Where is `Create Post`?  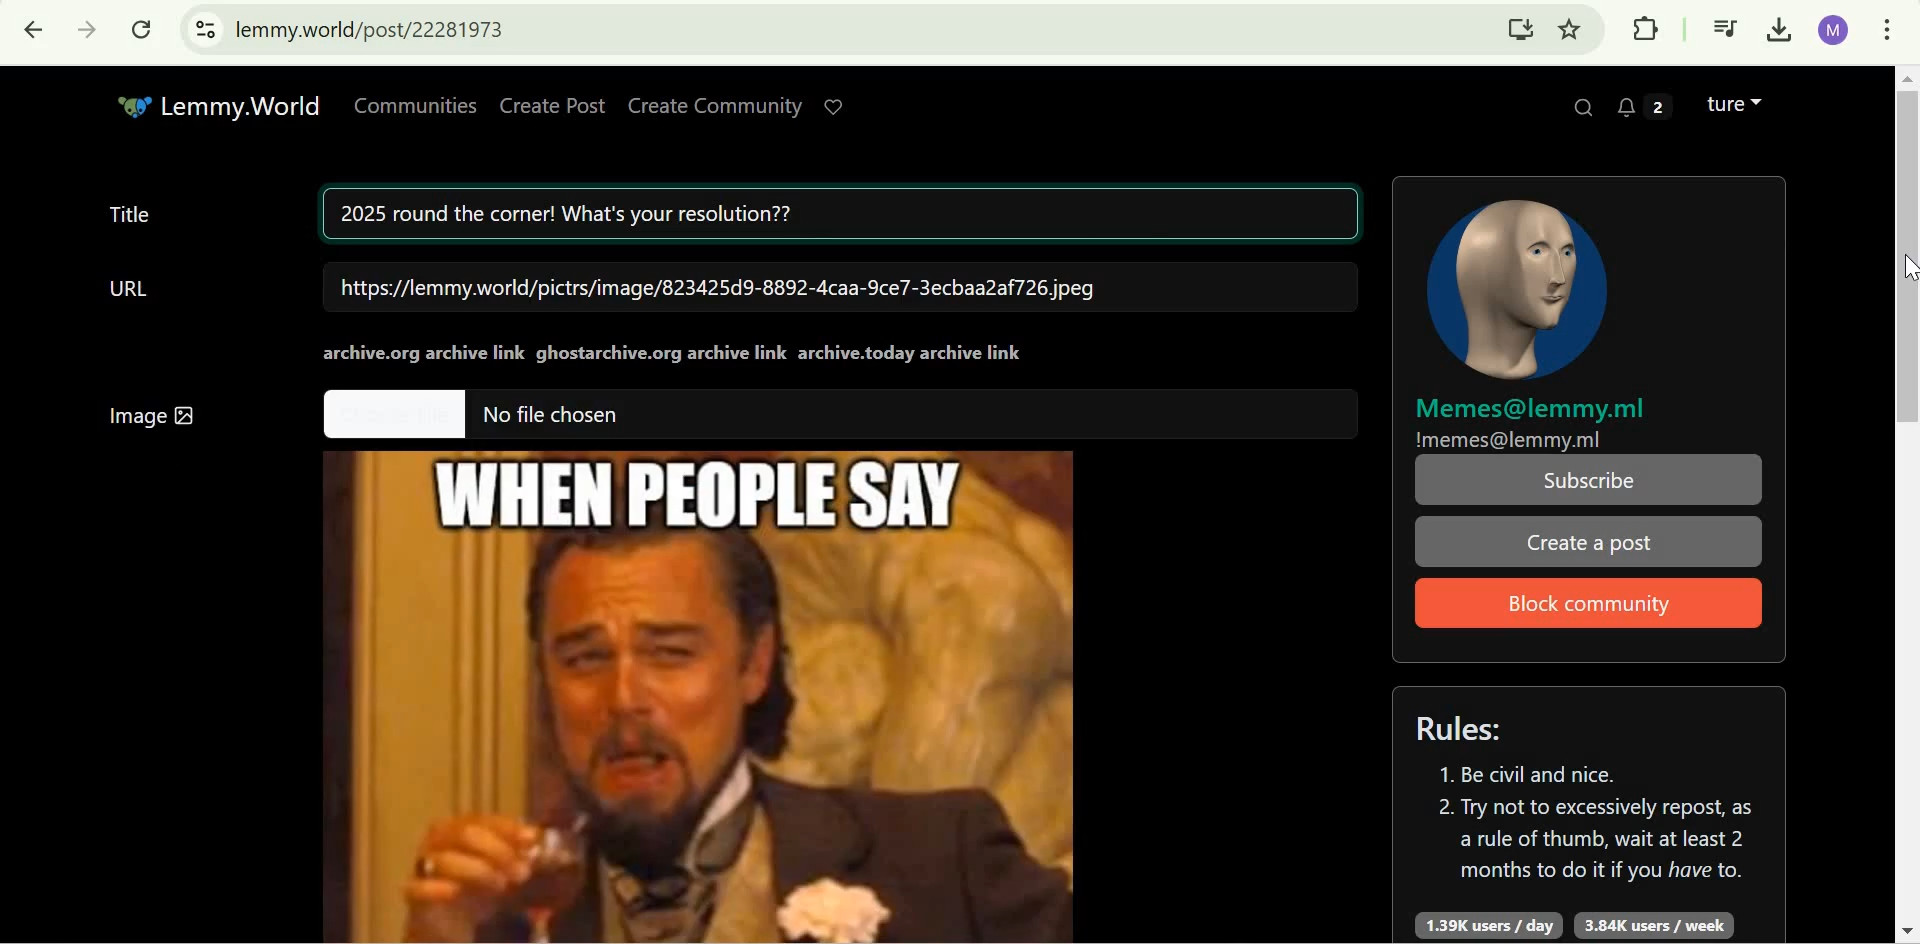 Create Post is located at coordinates (553, 106).